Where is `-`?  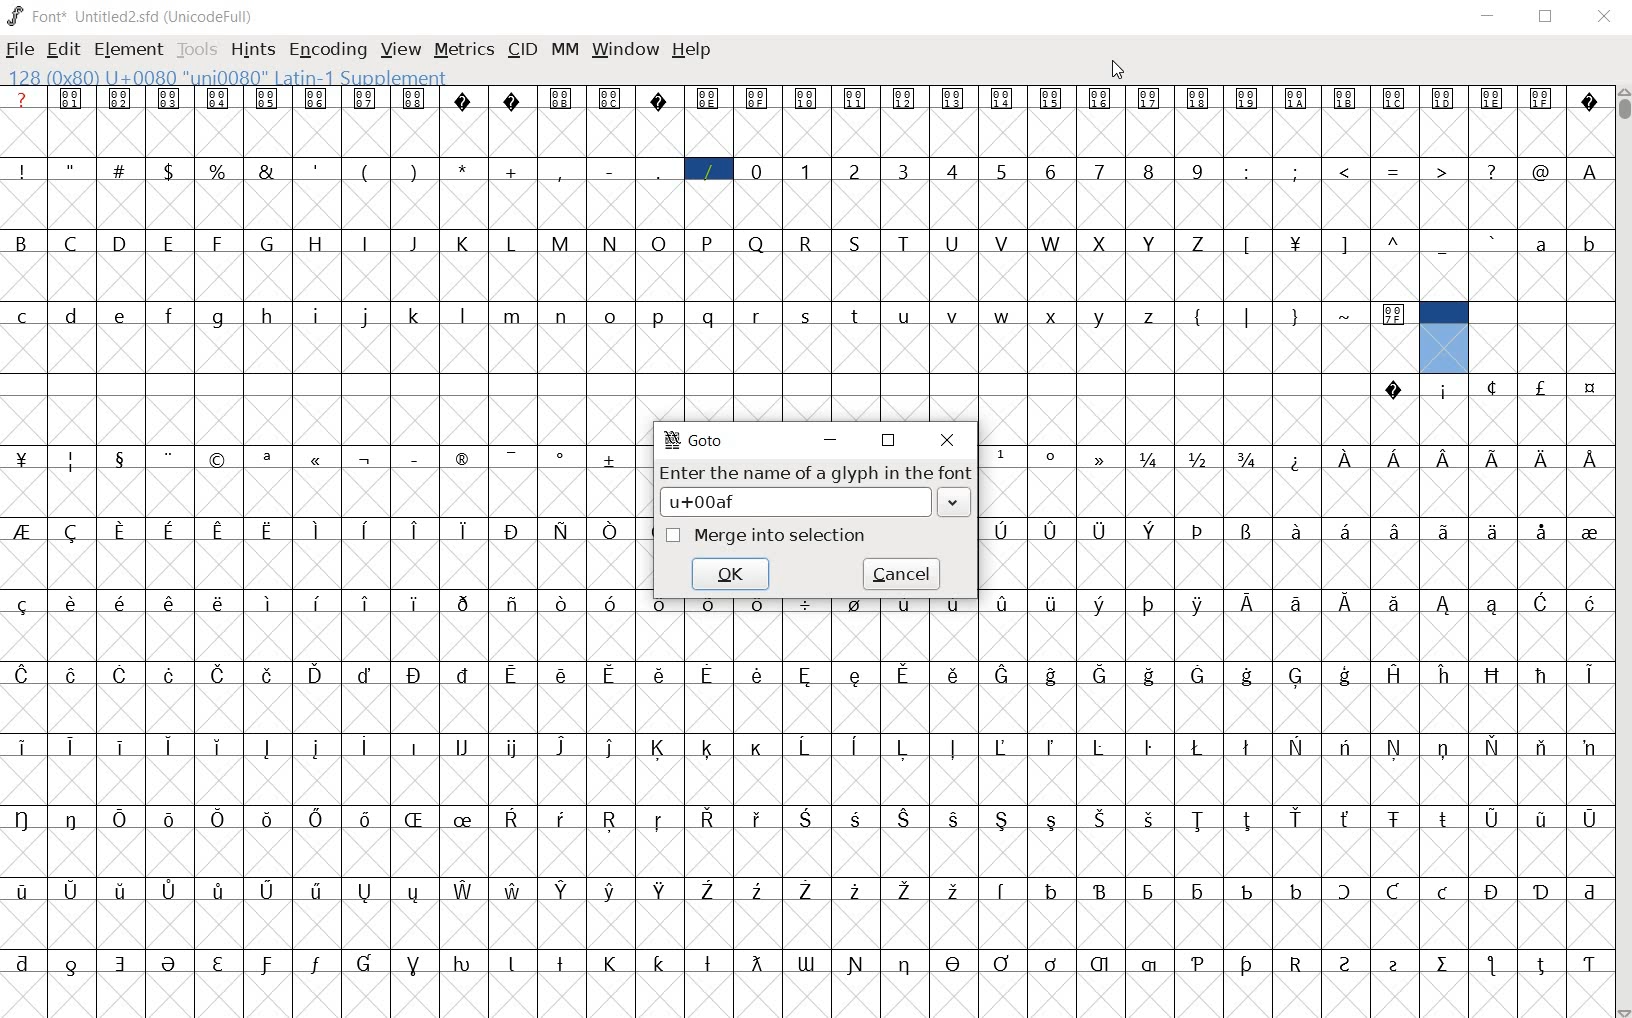
- is located at coordinates (609, 170).